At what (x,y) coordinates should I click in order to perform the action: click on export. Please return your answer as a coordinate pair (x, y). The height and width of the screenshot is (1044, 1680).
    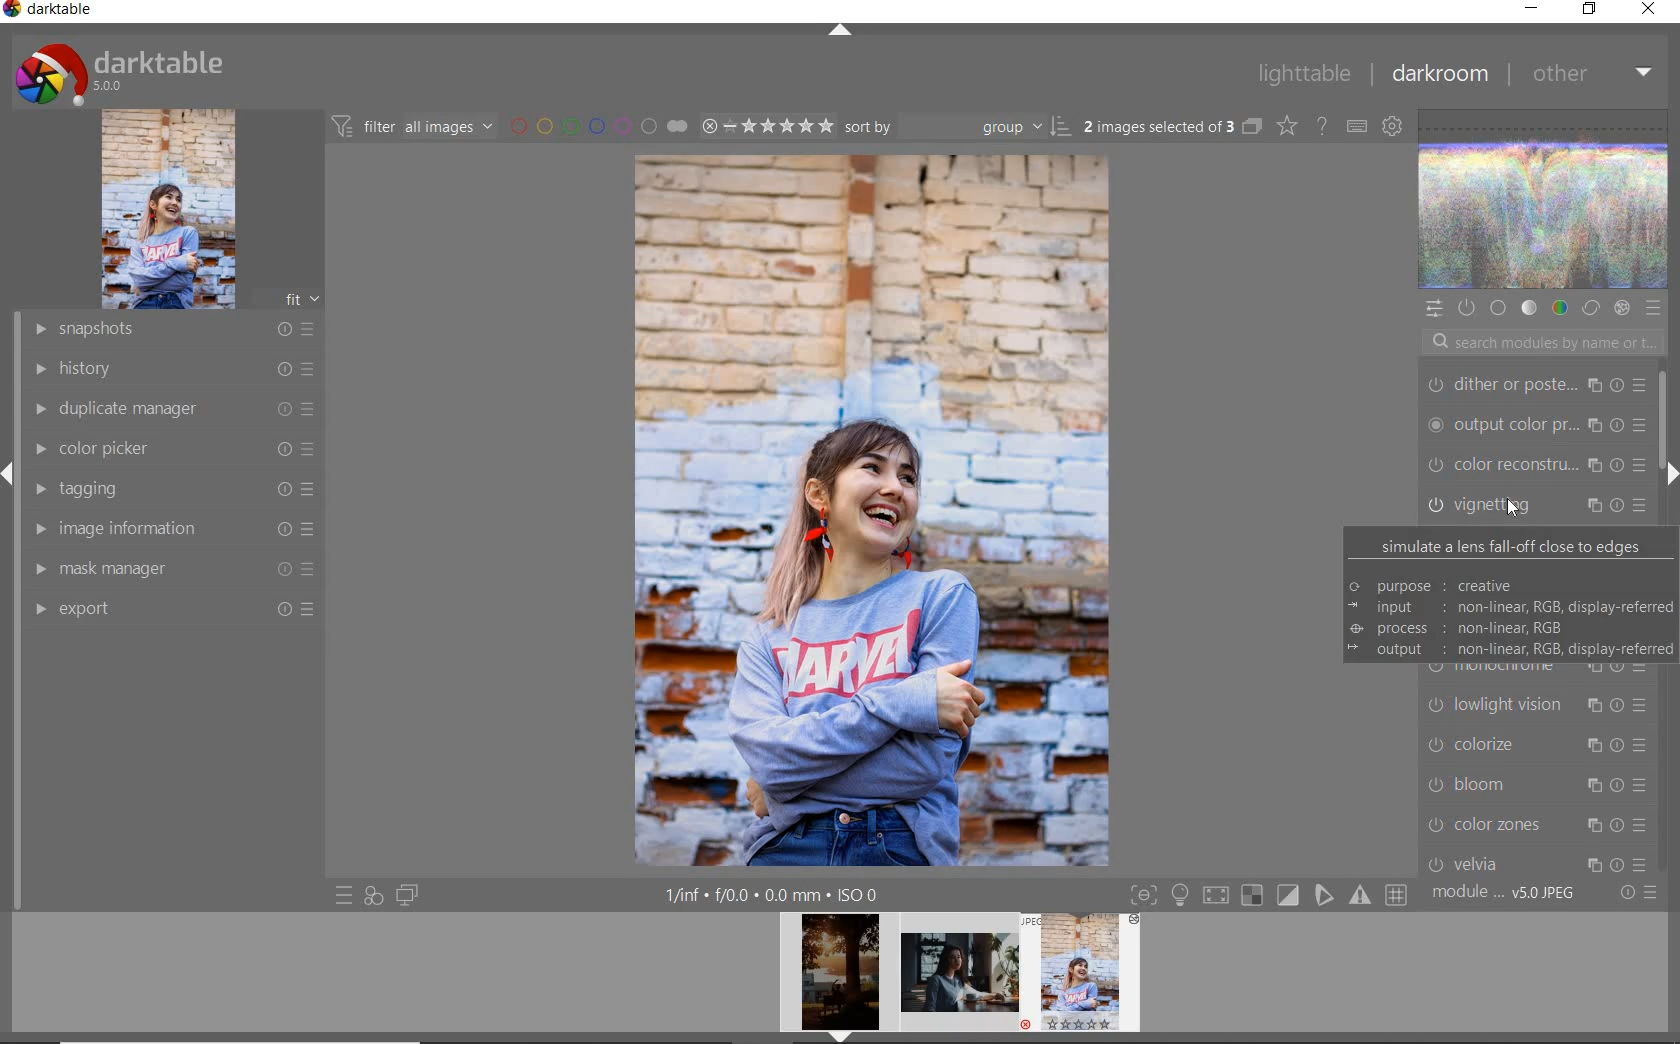
    Looking at the image, I should click on (172, 608).